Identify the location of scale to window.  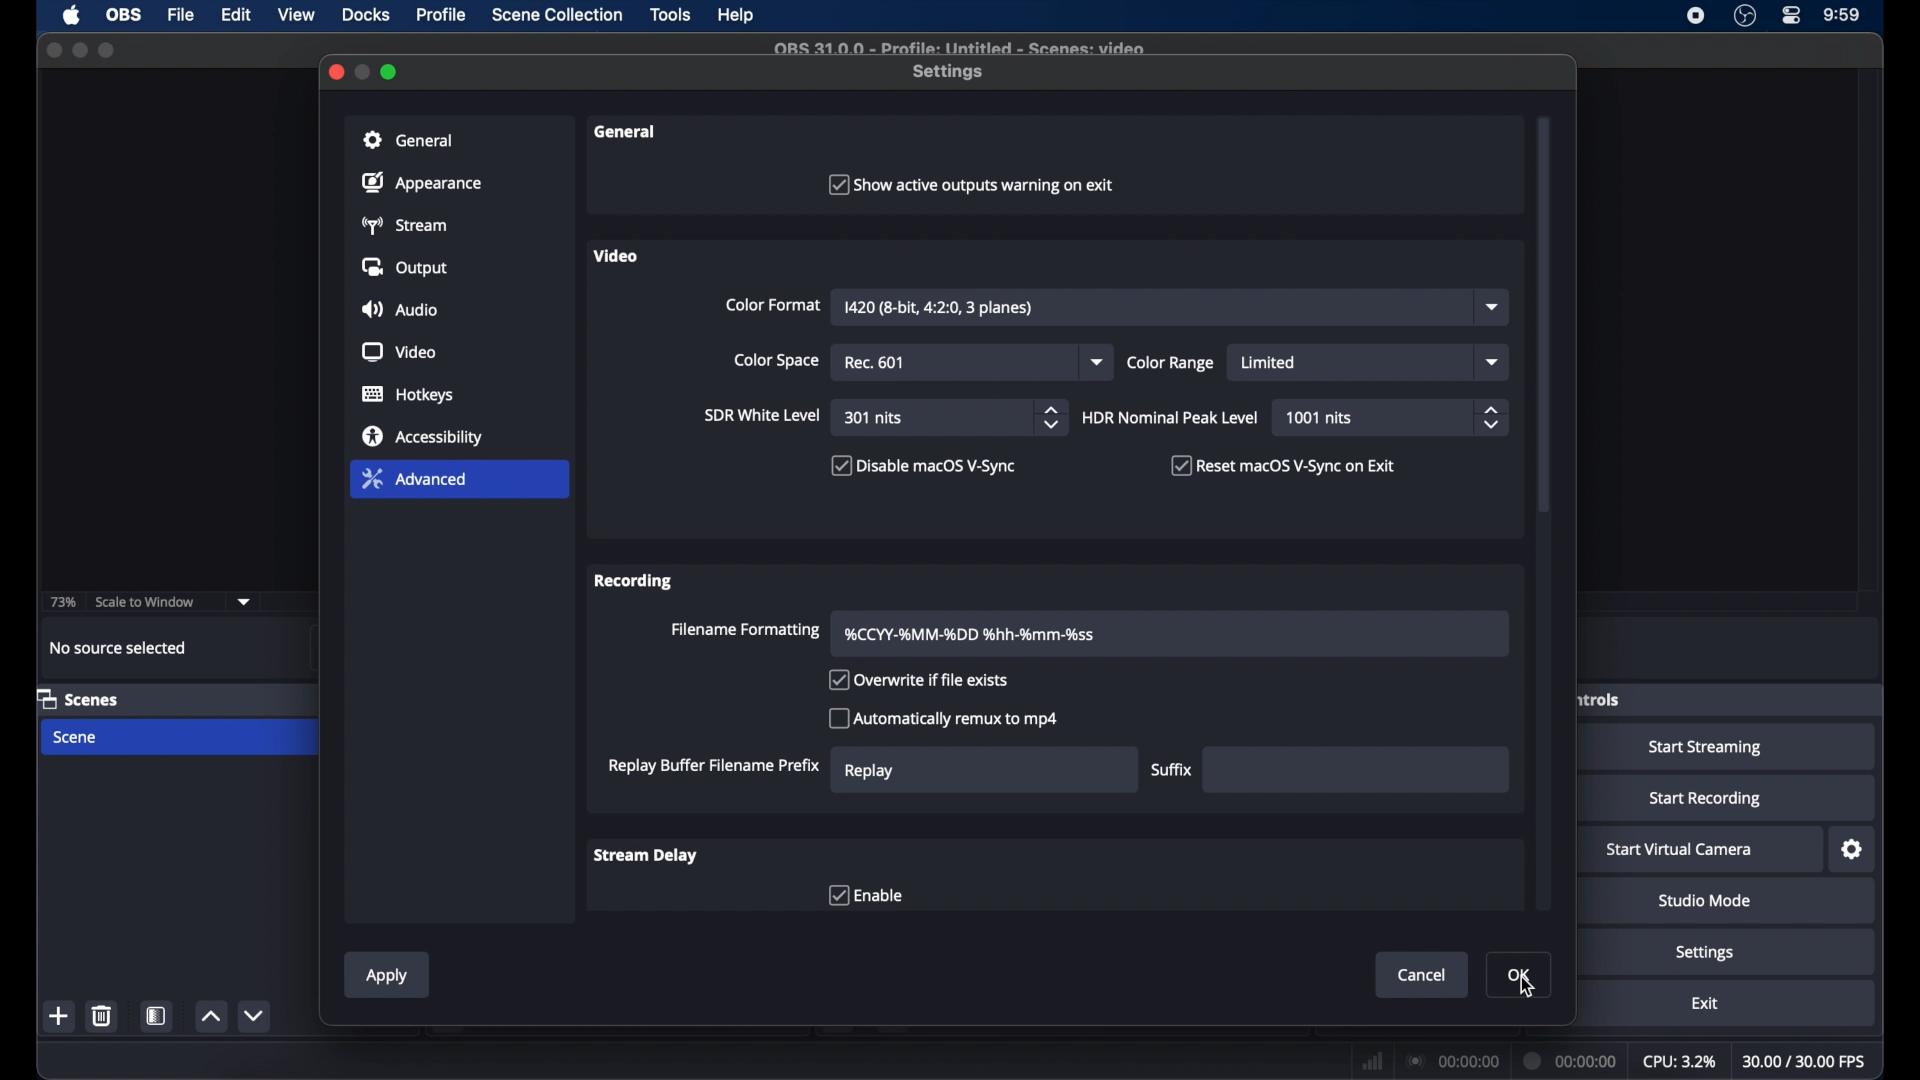
(146, 600).